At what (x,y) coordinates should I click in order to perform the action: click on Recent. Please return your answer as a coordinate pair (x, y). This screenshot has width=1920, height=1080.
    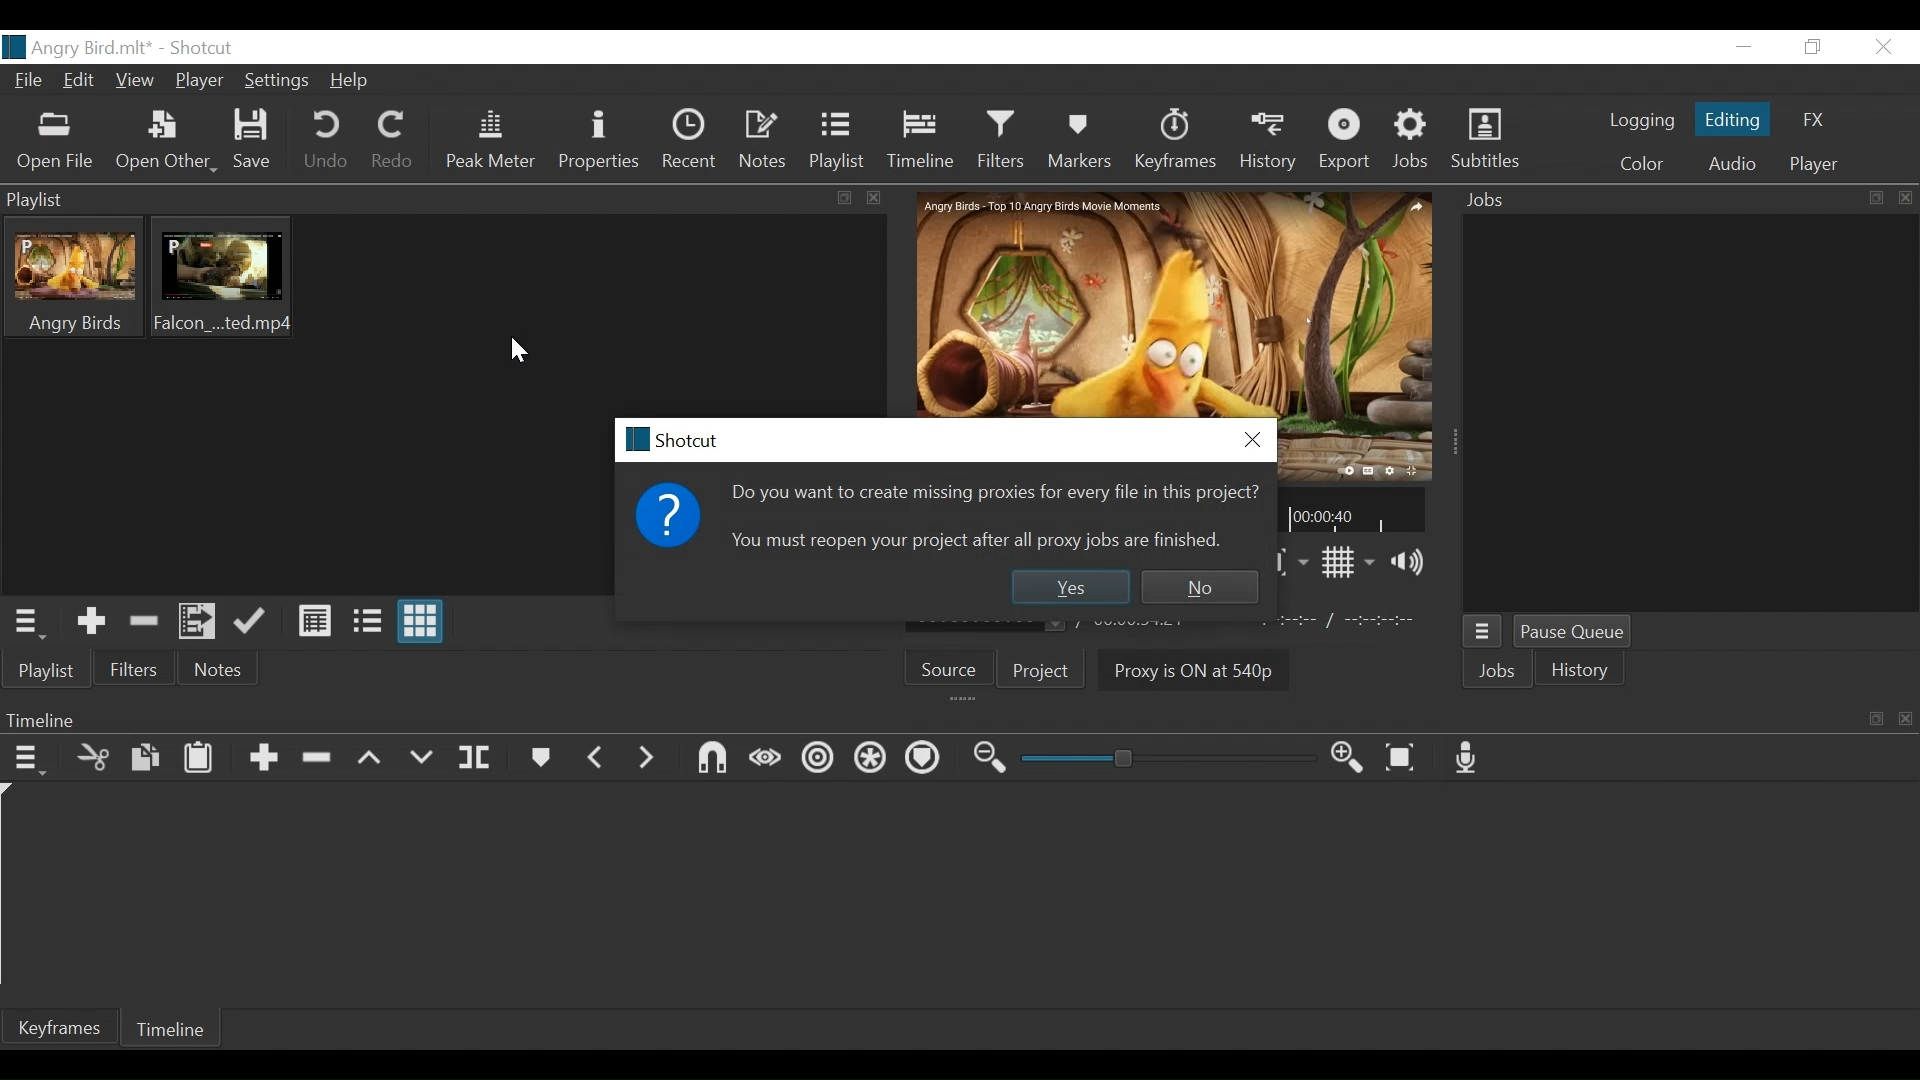
    Looking at the image, I should click on (692, 140).